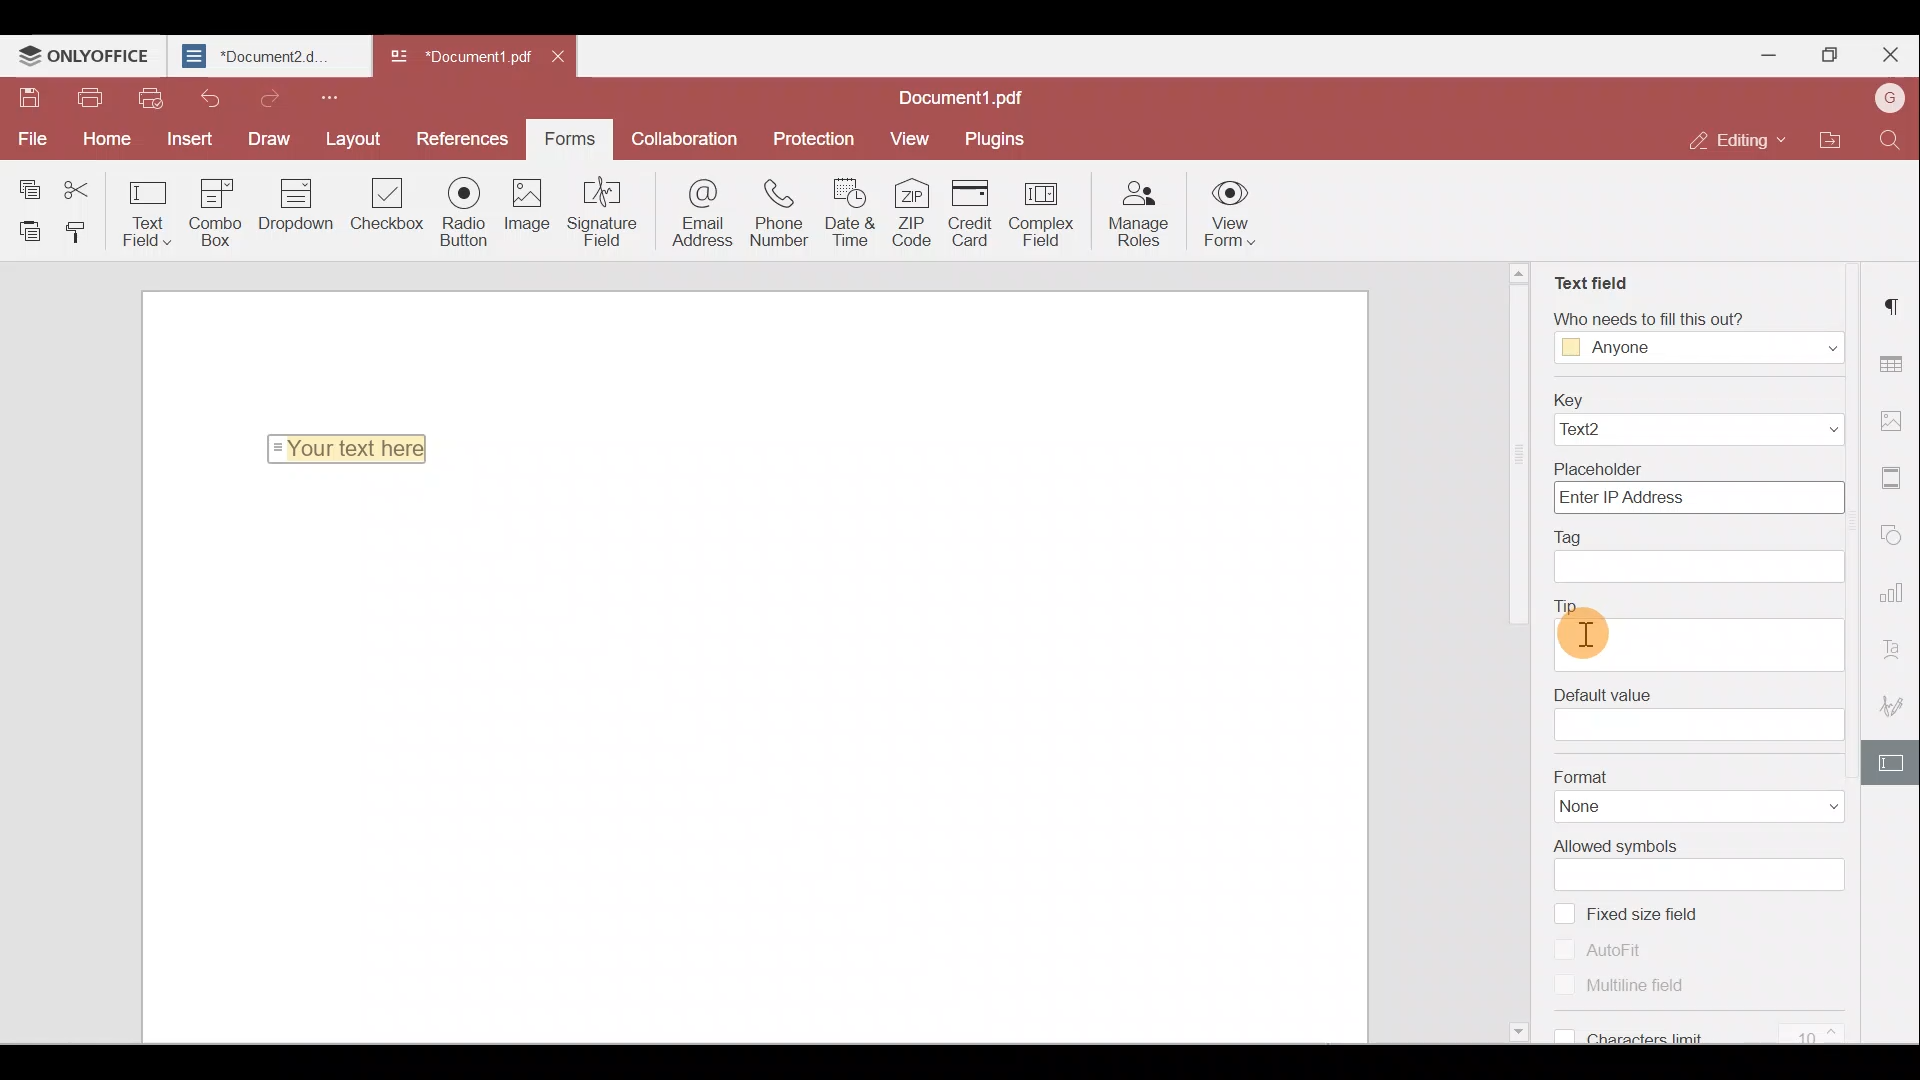  I want to click on Date & time, so click(848, 217).